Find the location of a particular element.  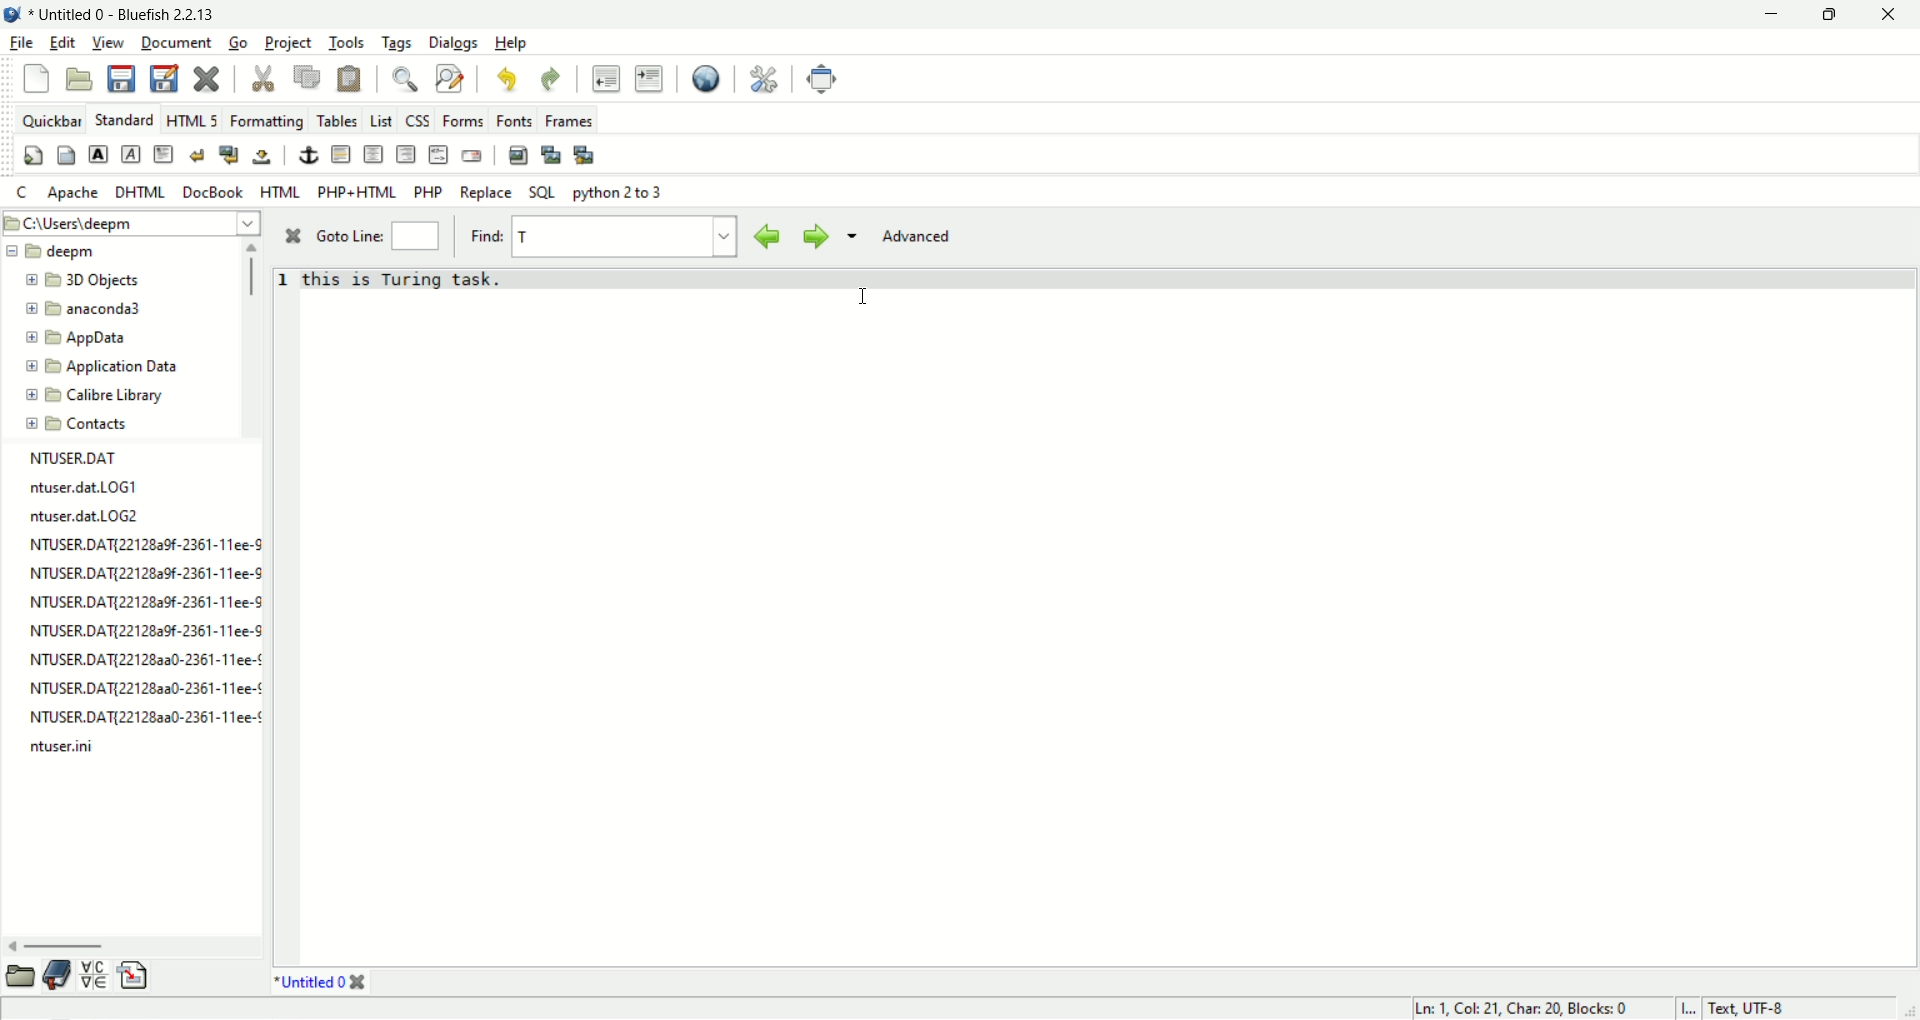

break is located at coordinates (197, 155).